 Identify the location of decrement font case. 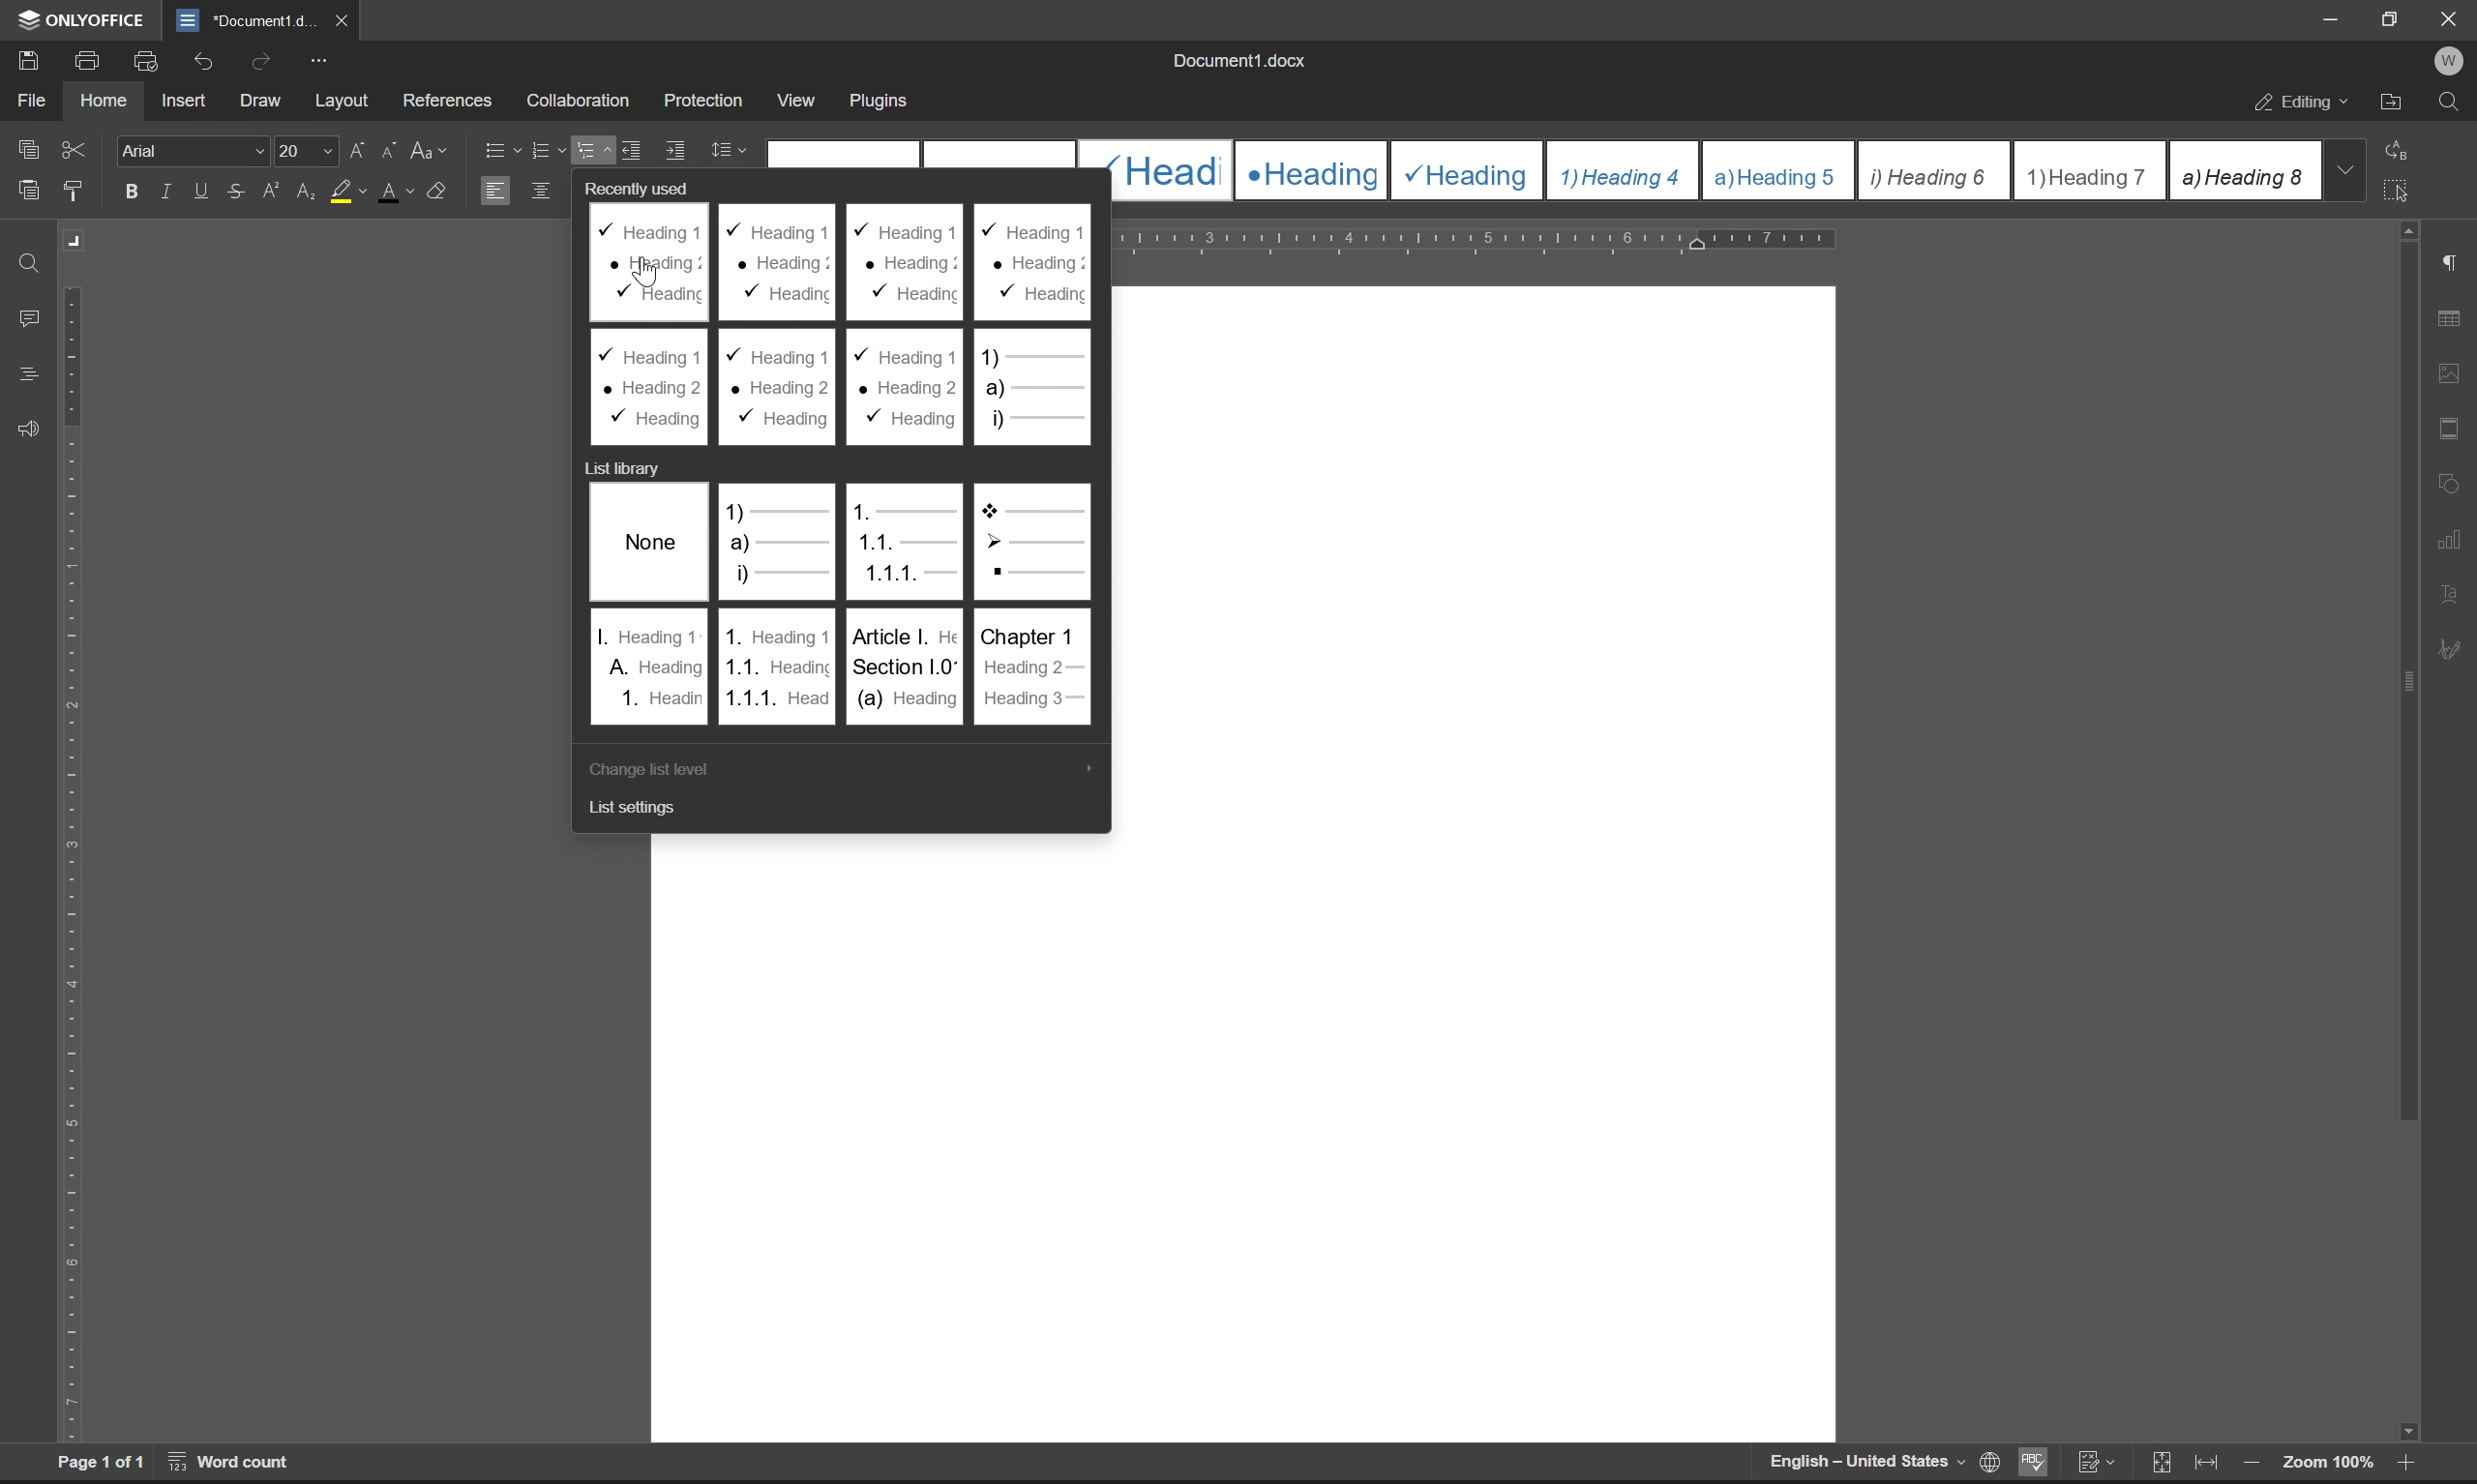
(384, 147).